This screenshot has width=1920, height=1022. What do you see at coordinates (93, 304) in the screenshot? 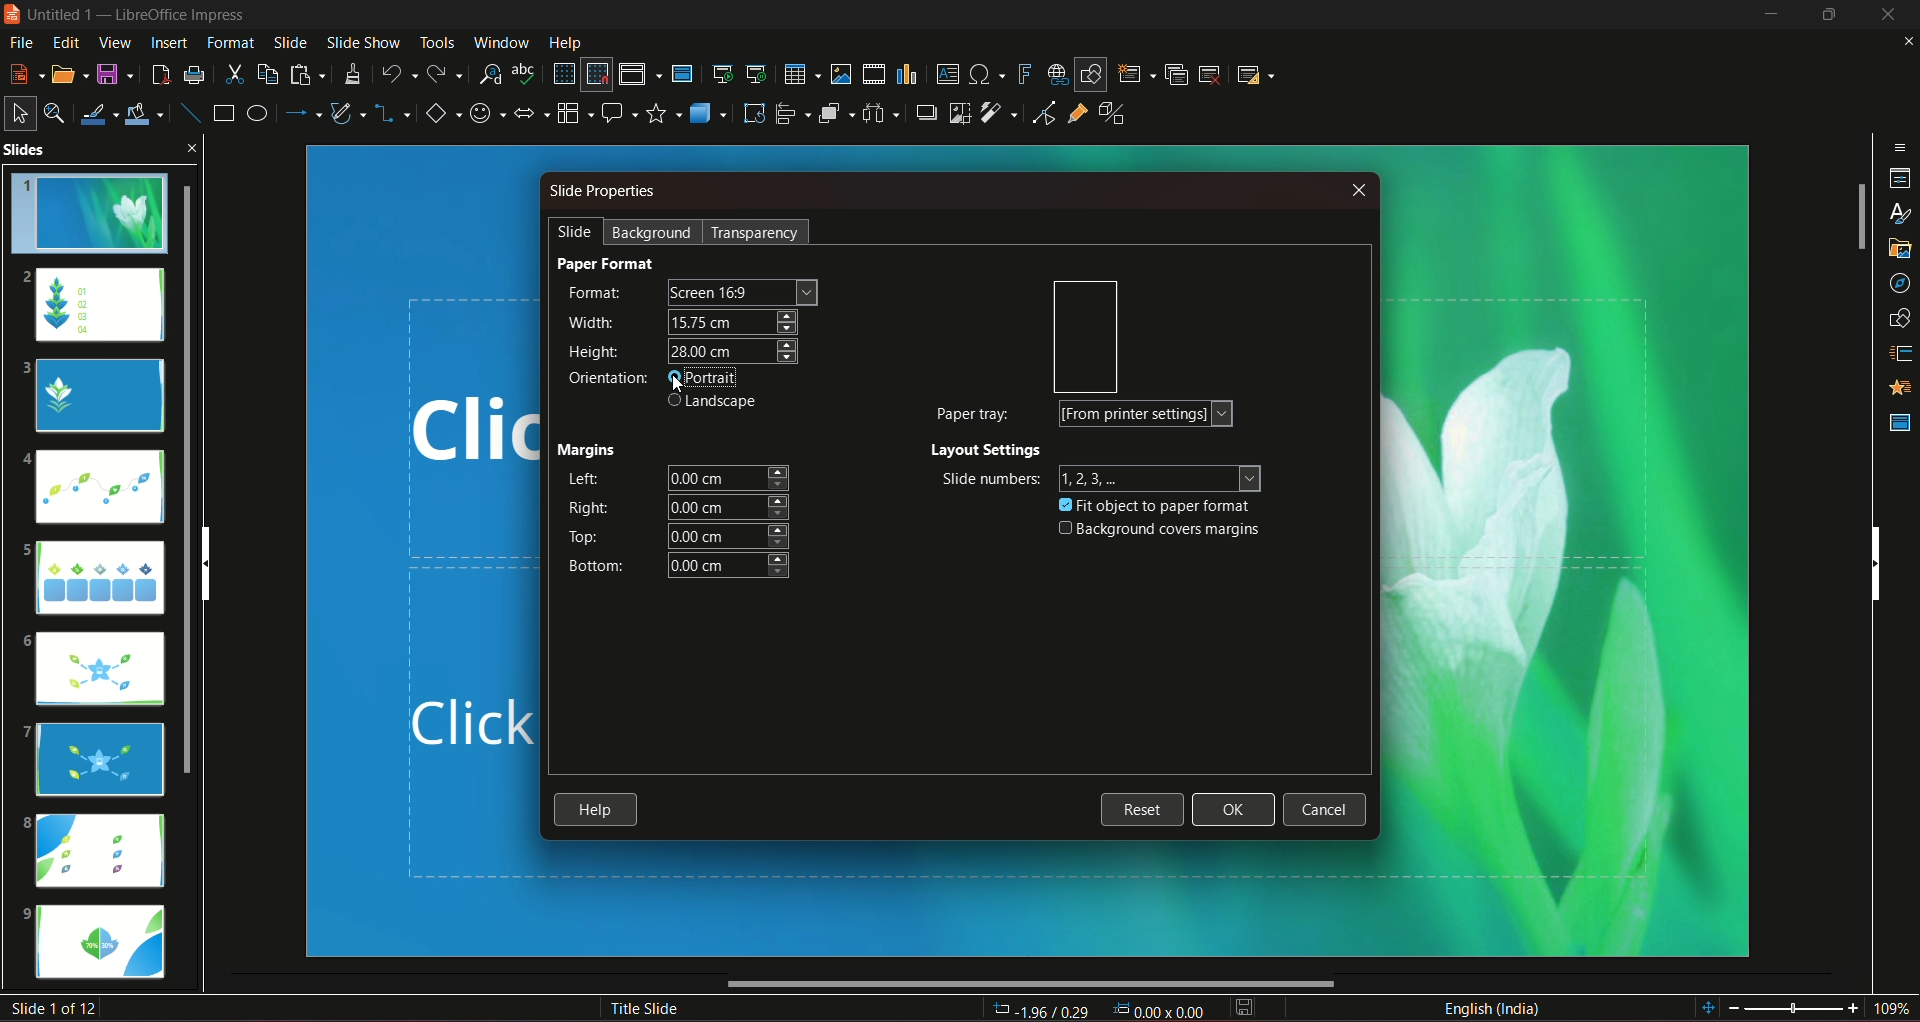
I see `slide 2` at bounding box center [93, 304].